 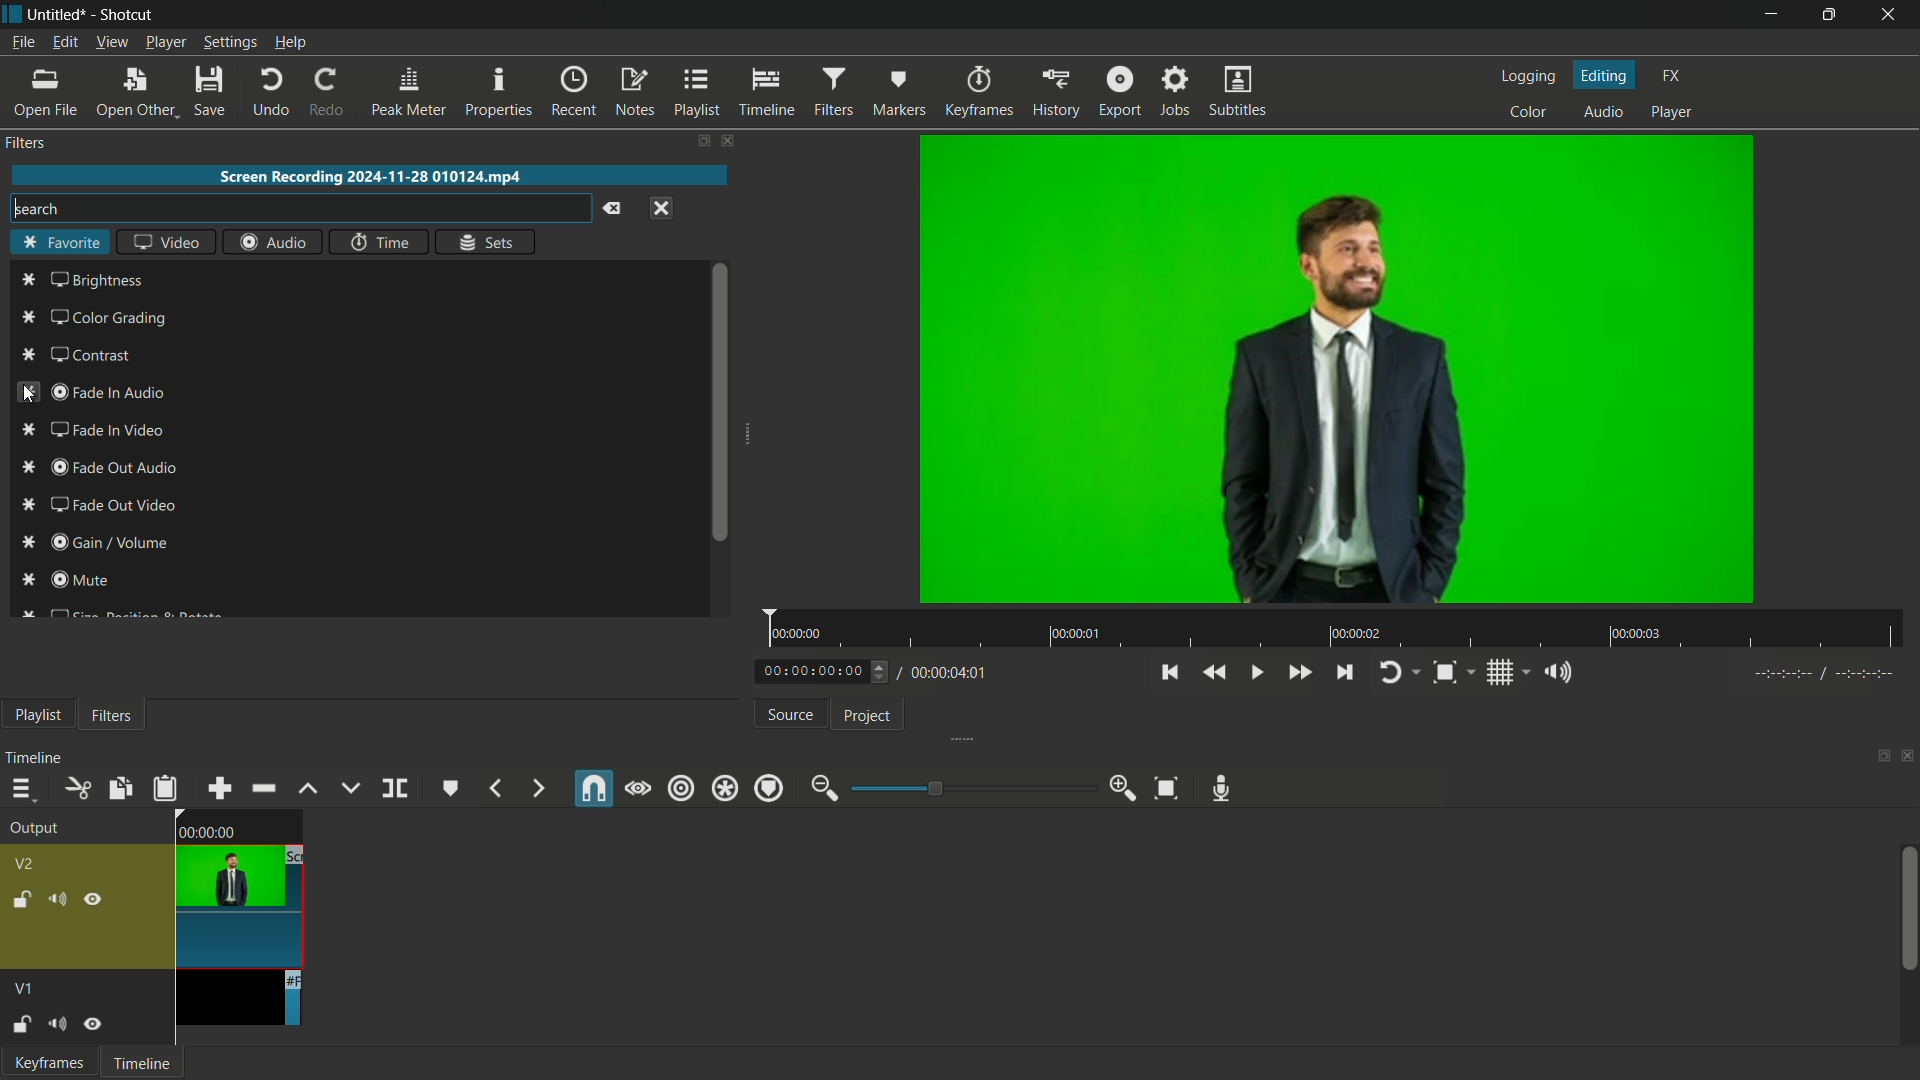 I want to click on mute, so click(x=56, y=1023).